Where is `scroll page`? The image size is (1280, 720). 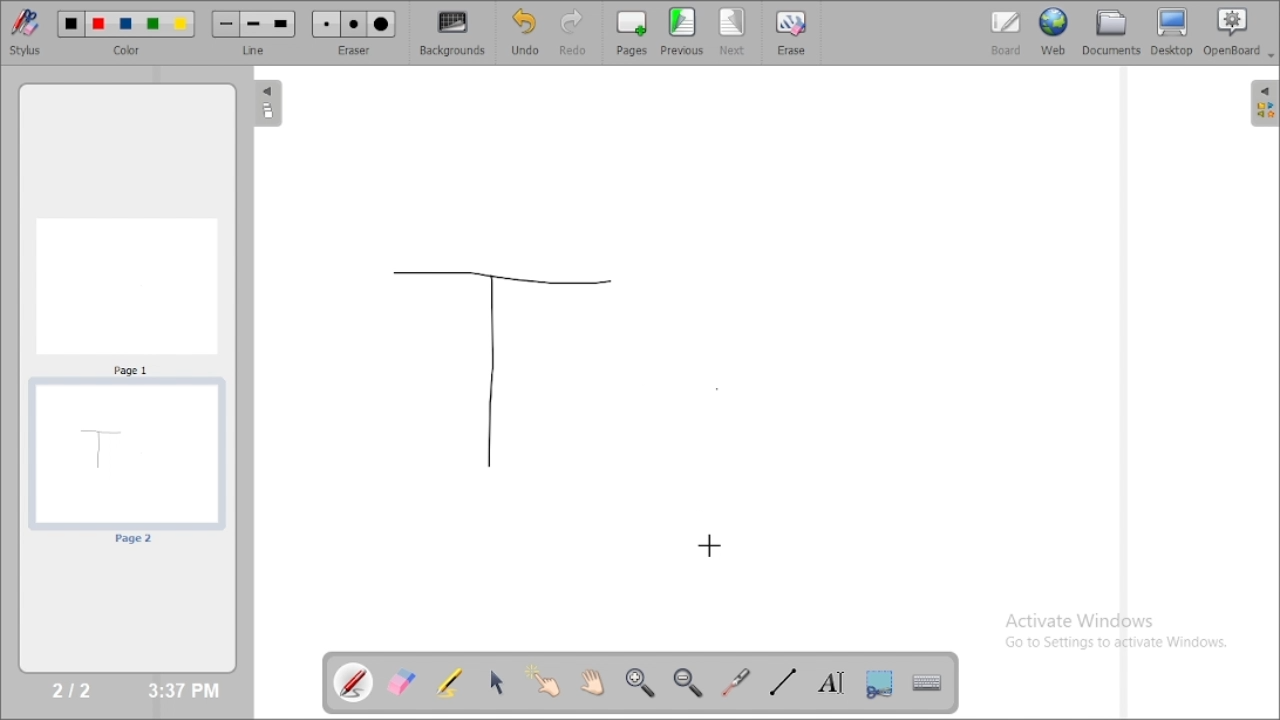 scroll page is located at coordinates (591, 681).